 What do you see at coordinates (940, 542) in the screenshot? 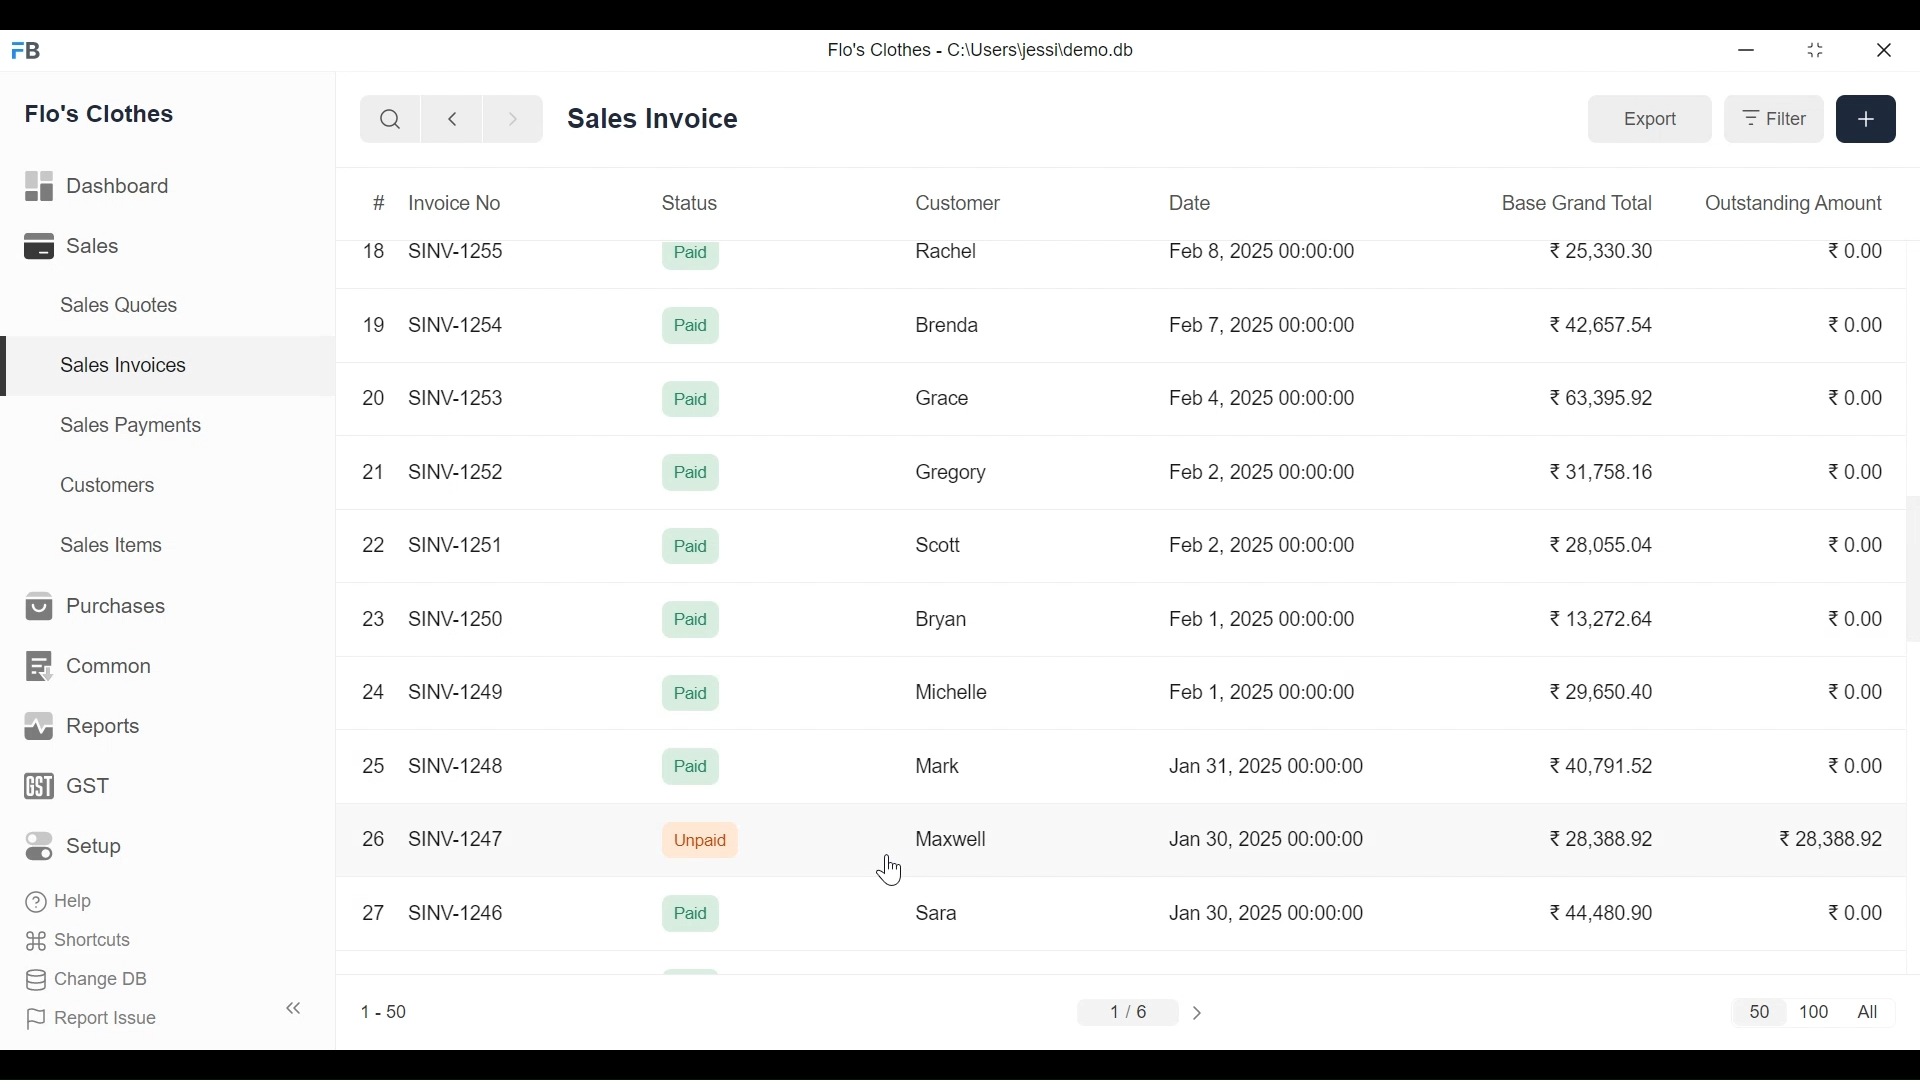
I see `Scott` at bounding box center [940, 542].